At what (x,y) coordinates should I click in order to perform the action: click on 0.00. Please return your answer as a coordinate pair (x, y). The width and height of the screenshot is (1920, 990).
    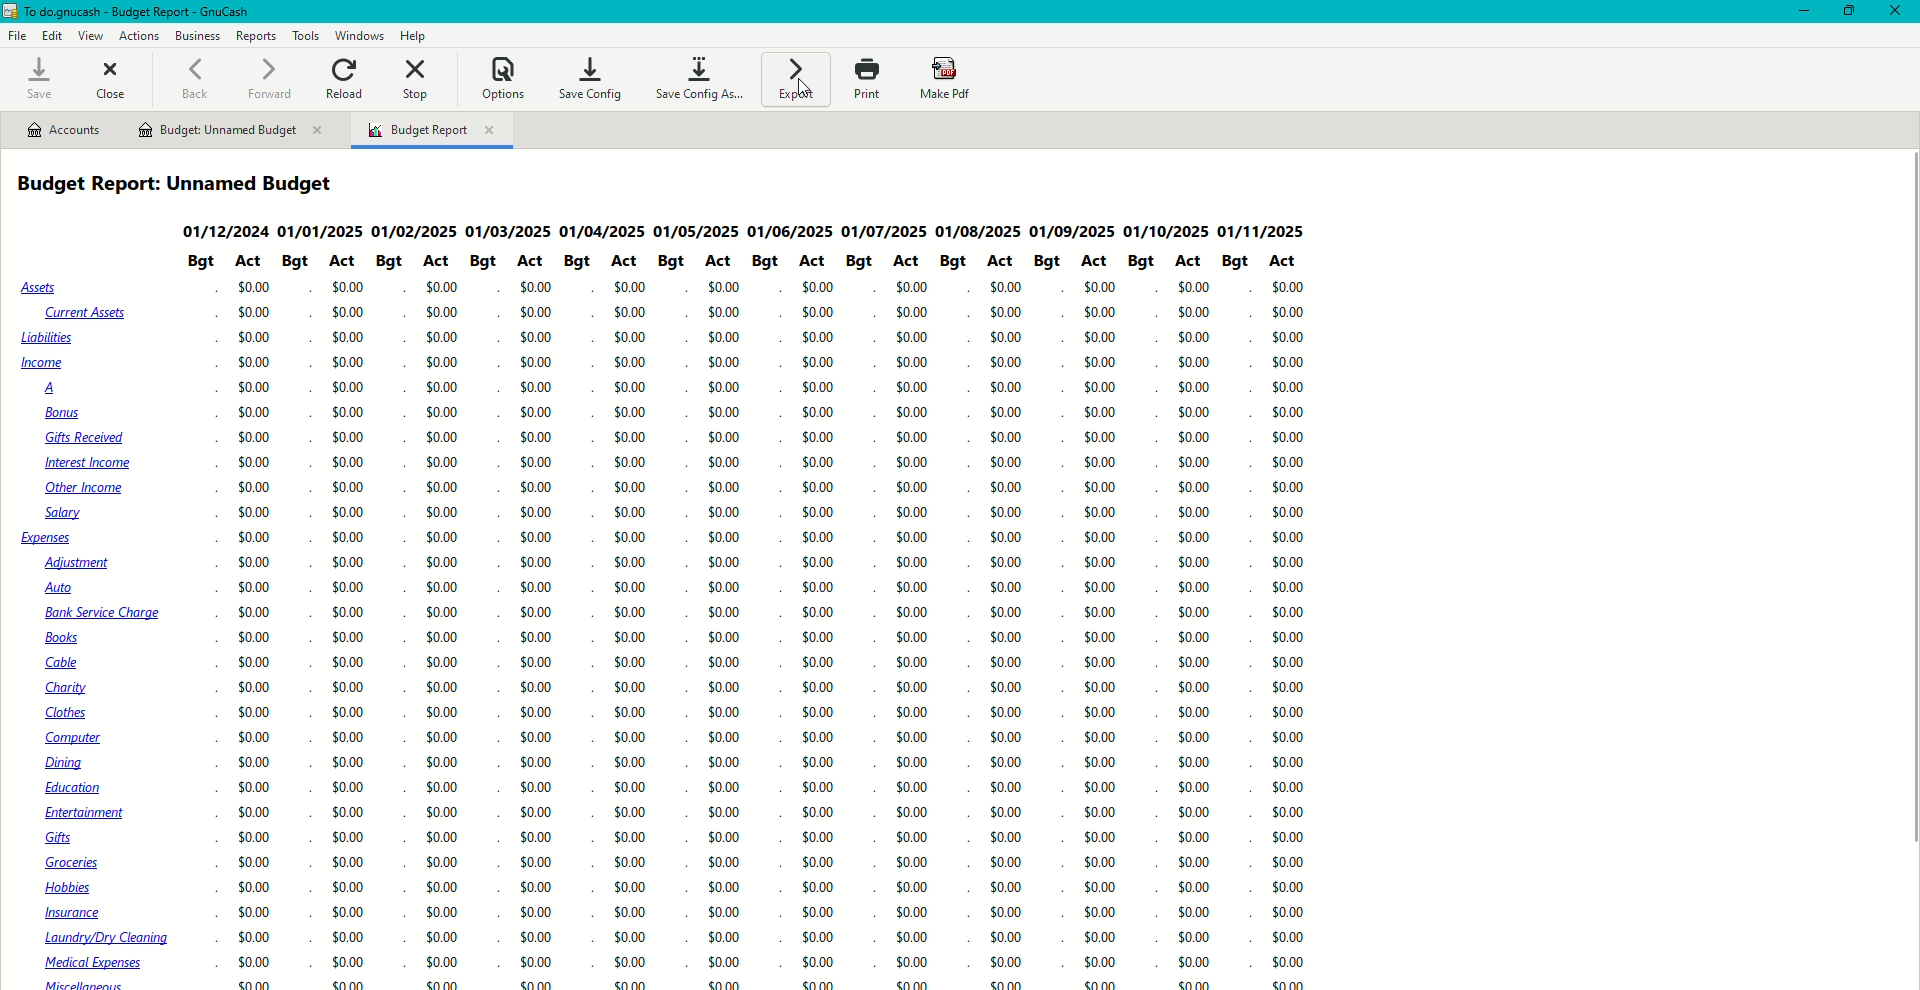
    Looking at the image, I should click on (257, 565).